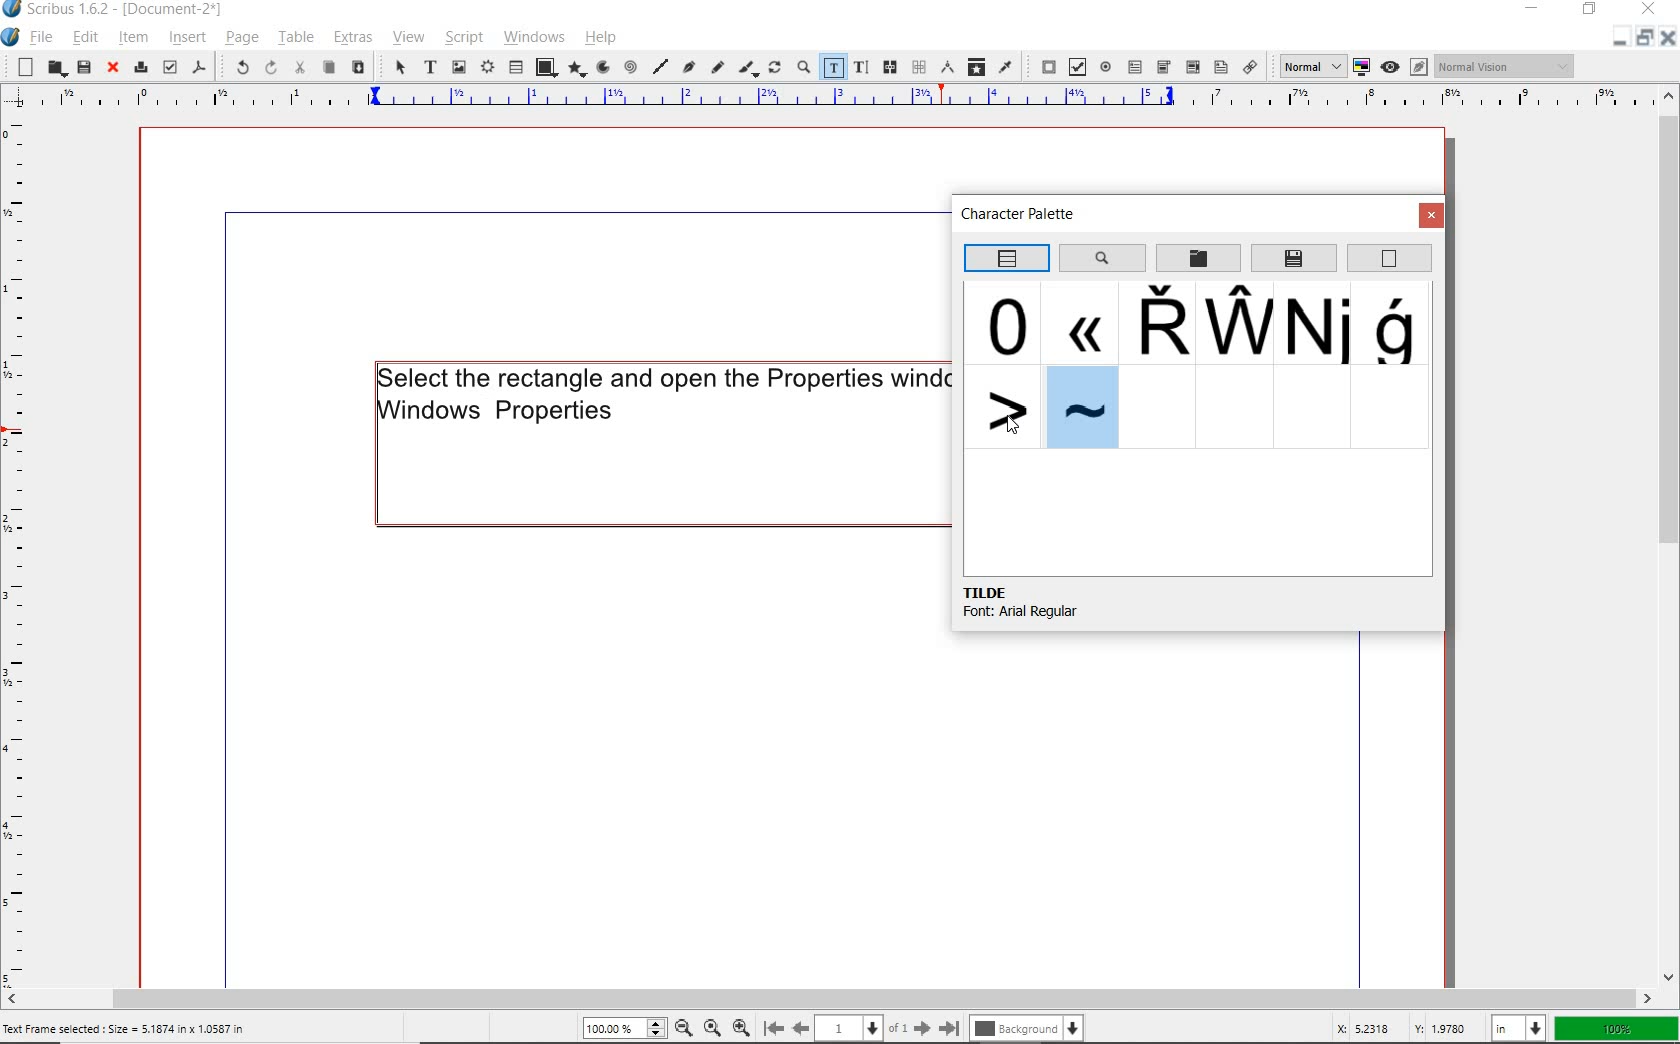  Describe the element at coordinates (659, 392) in the screenshot. I see `text` at that location.